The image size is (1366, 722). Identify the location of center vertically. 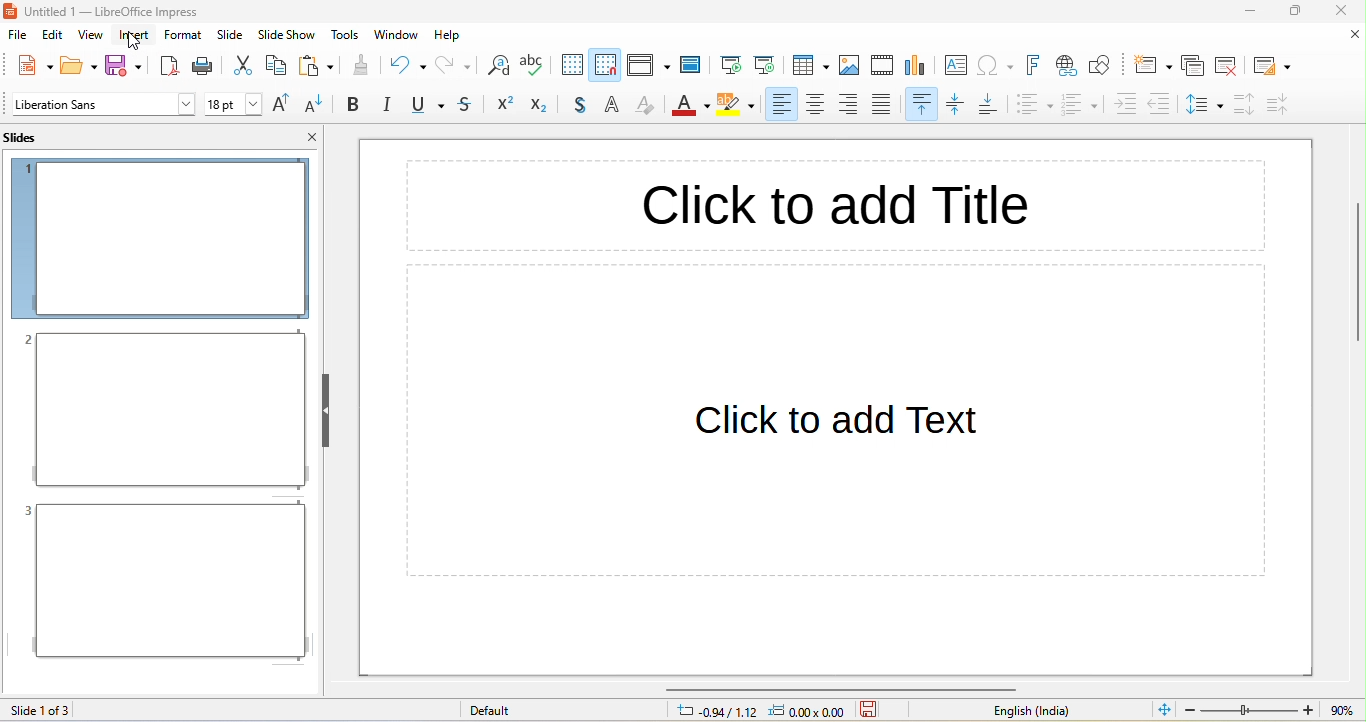
(958, 106).